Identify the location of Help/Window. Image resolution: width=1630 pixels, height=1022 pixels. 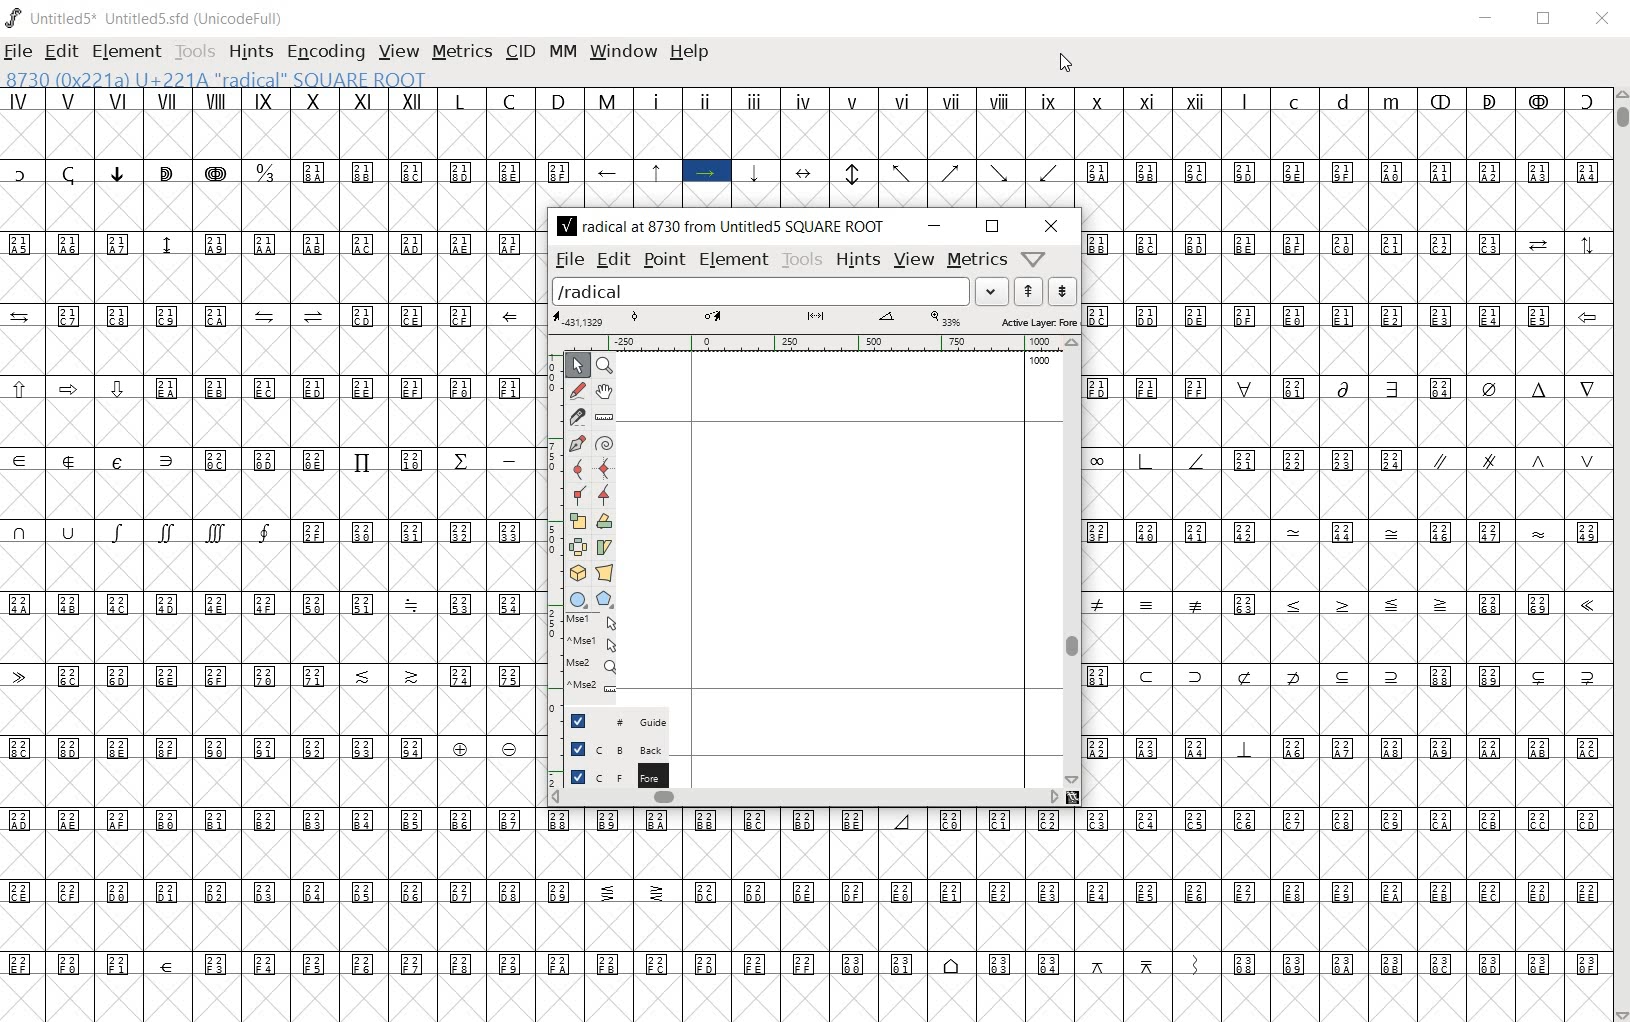
(1034, 261).